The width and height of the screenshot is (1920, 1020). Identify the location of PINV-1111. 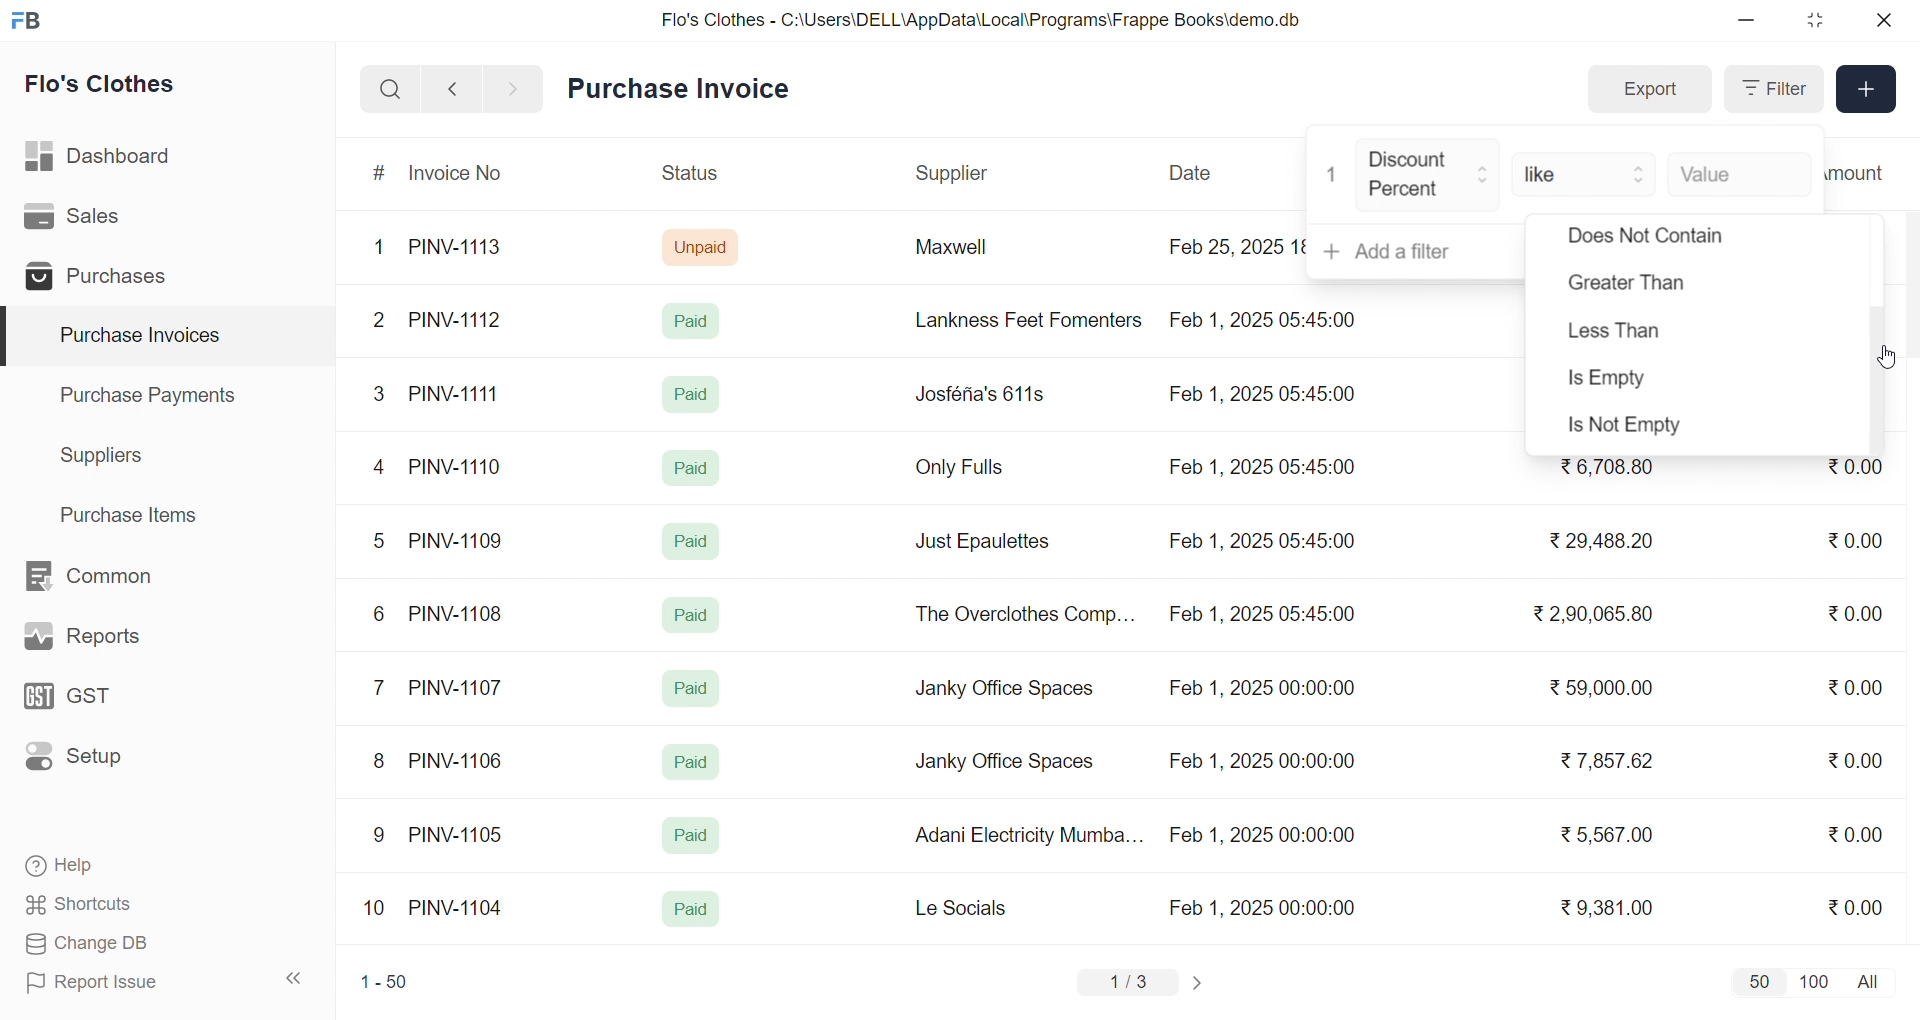
(456, 393).